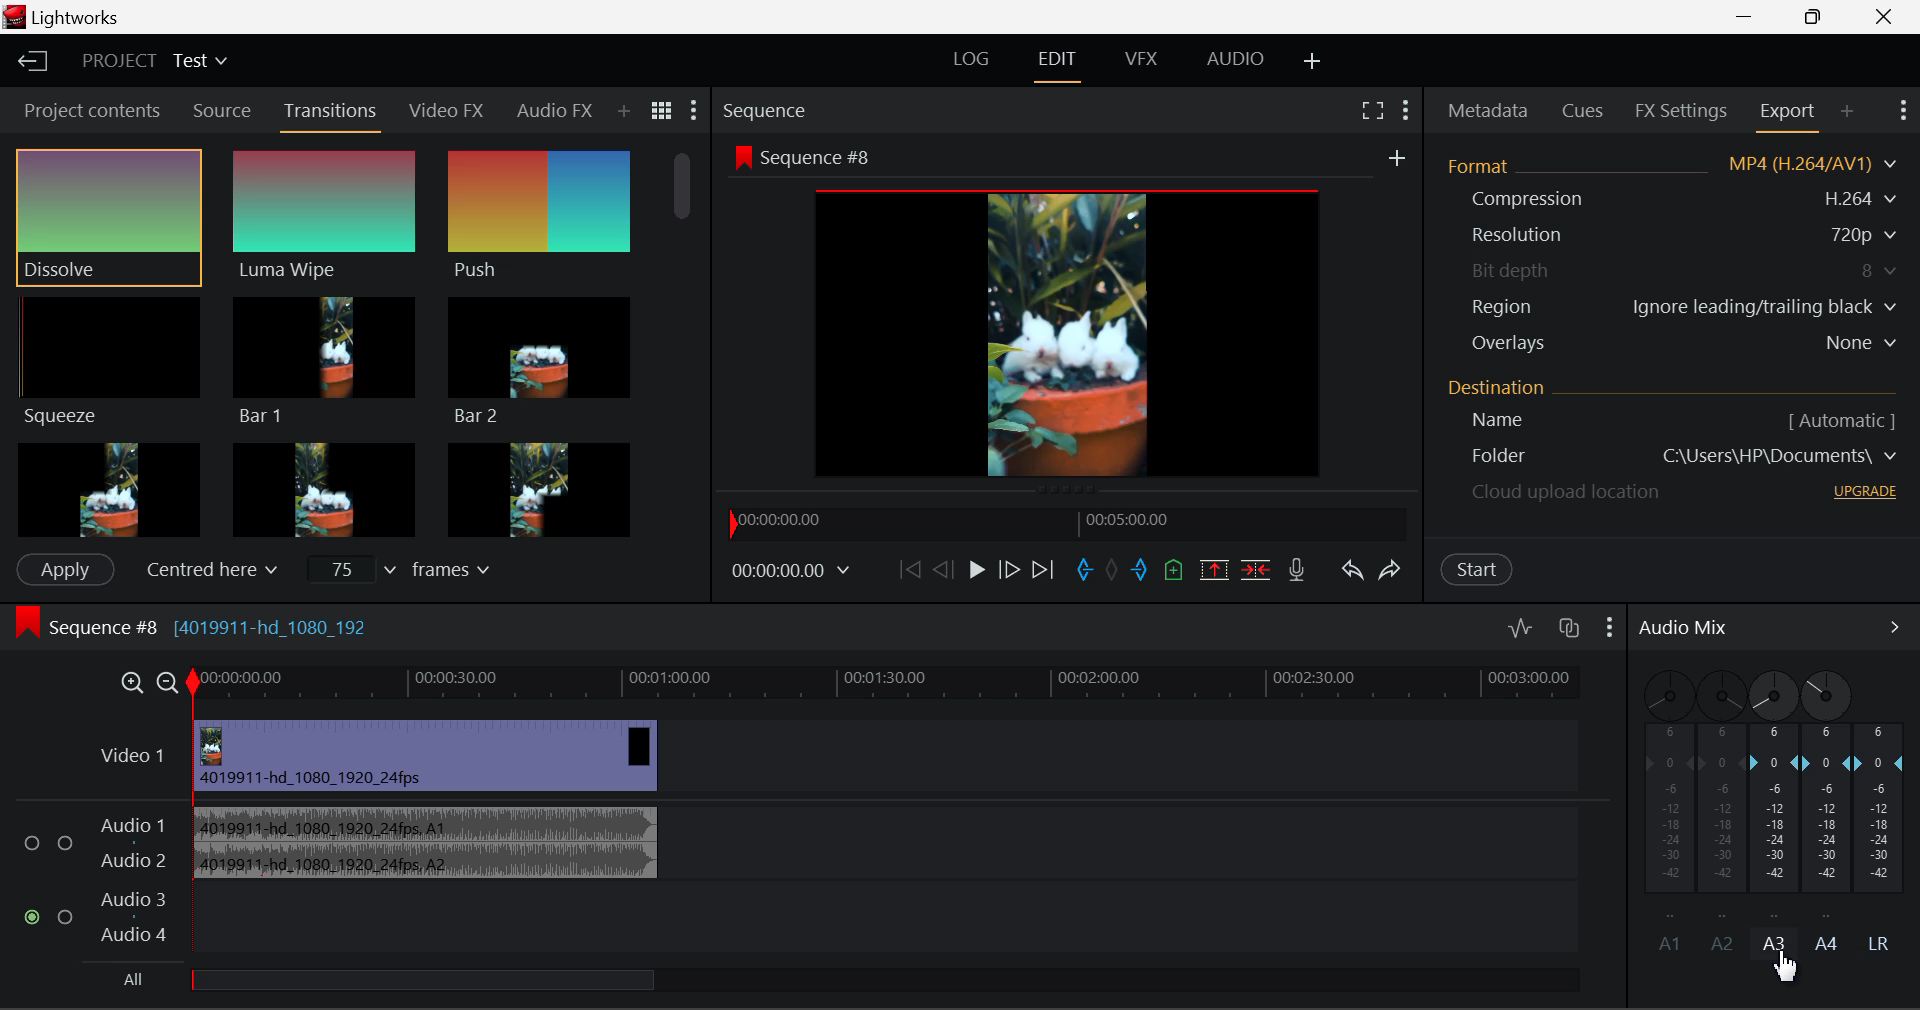 This screenshot has width=1920, height=1010. Describe the element at coordinates (29, 60) in the screenshot. I see `Back to Homepage` at that location.